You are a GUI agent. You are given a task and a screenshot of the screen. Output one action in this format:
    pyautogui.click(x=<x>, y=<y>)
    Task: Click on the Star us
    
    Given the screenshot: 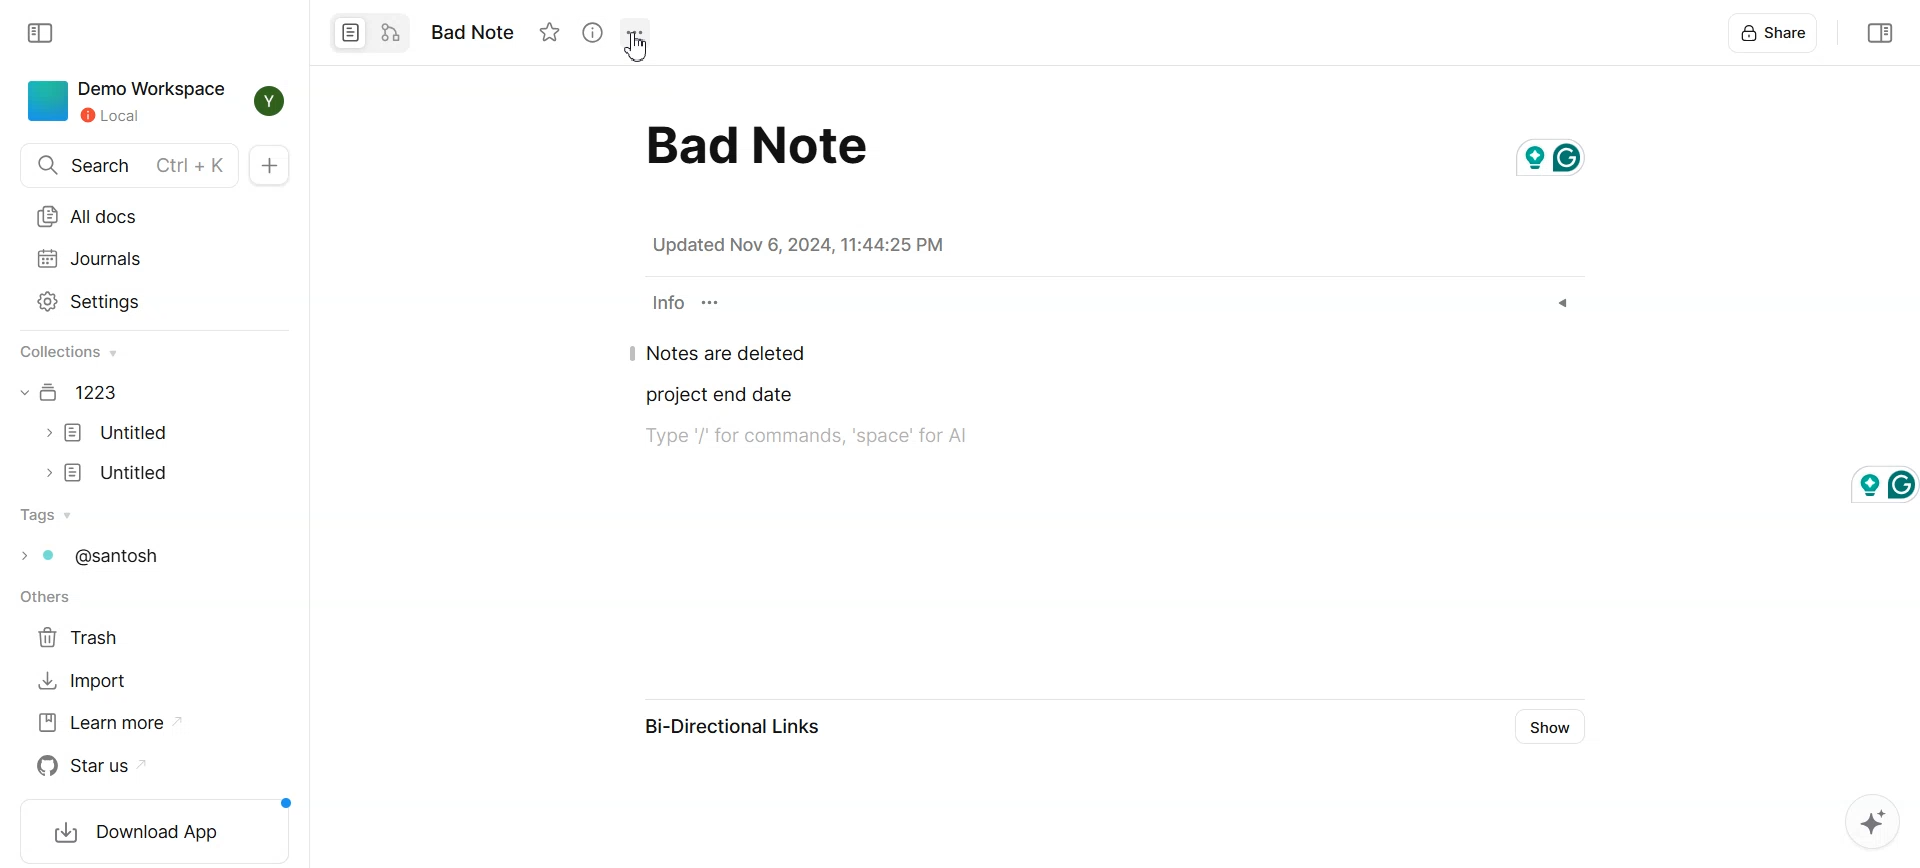 What is the action you would take?
    pyautogui.click(x=92, y=766)
    